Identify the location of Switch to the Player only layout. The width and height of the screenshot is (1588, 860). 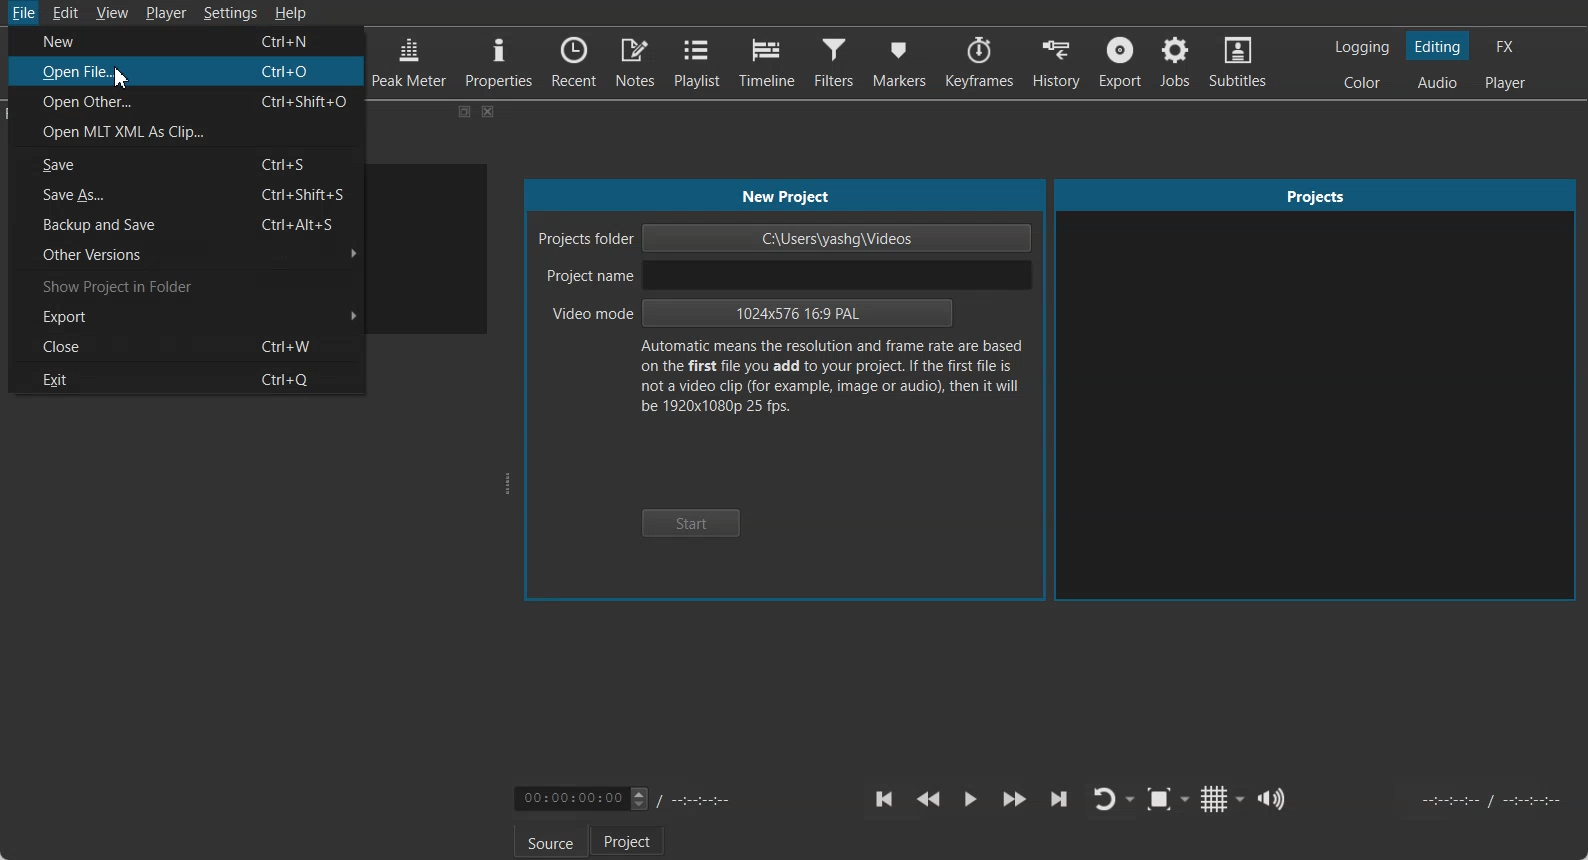
(1507, 84).